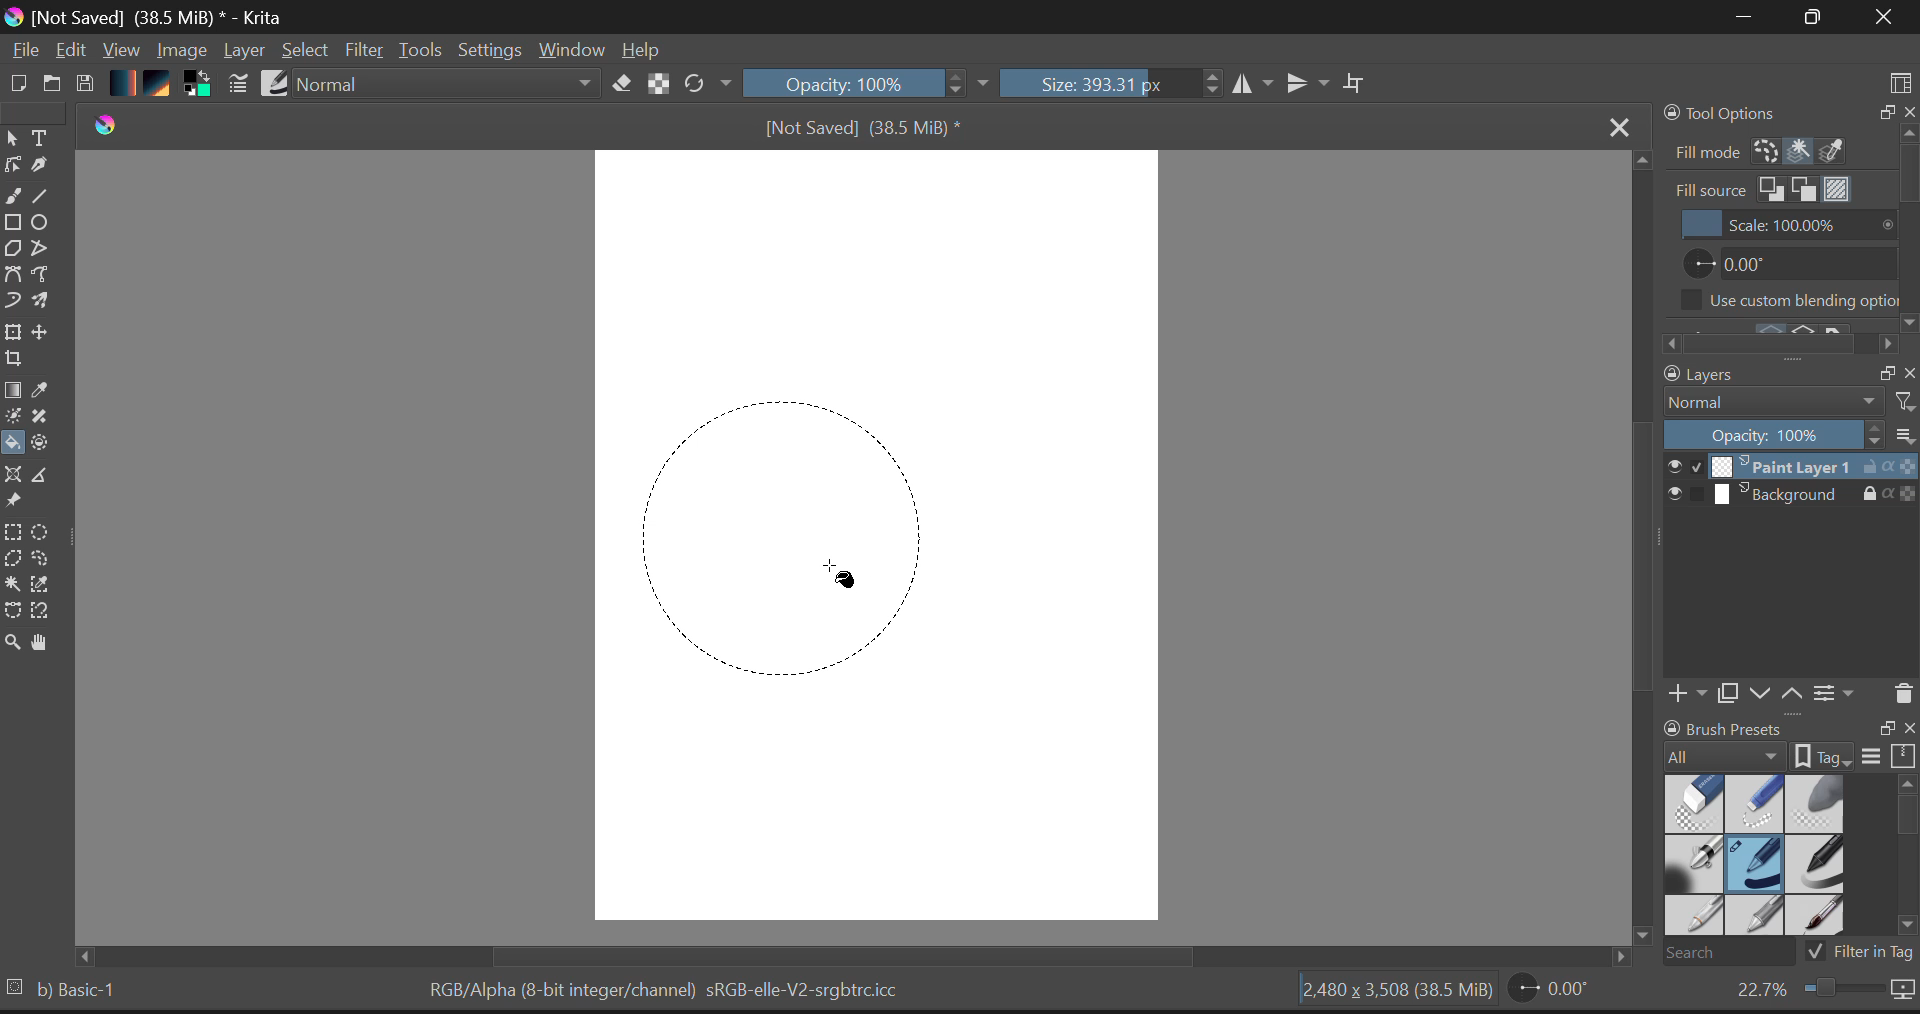  Describe the element at coordinates (16, 332) in the screenshot. I see `Transform Layers` at that location.